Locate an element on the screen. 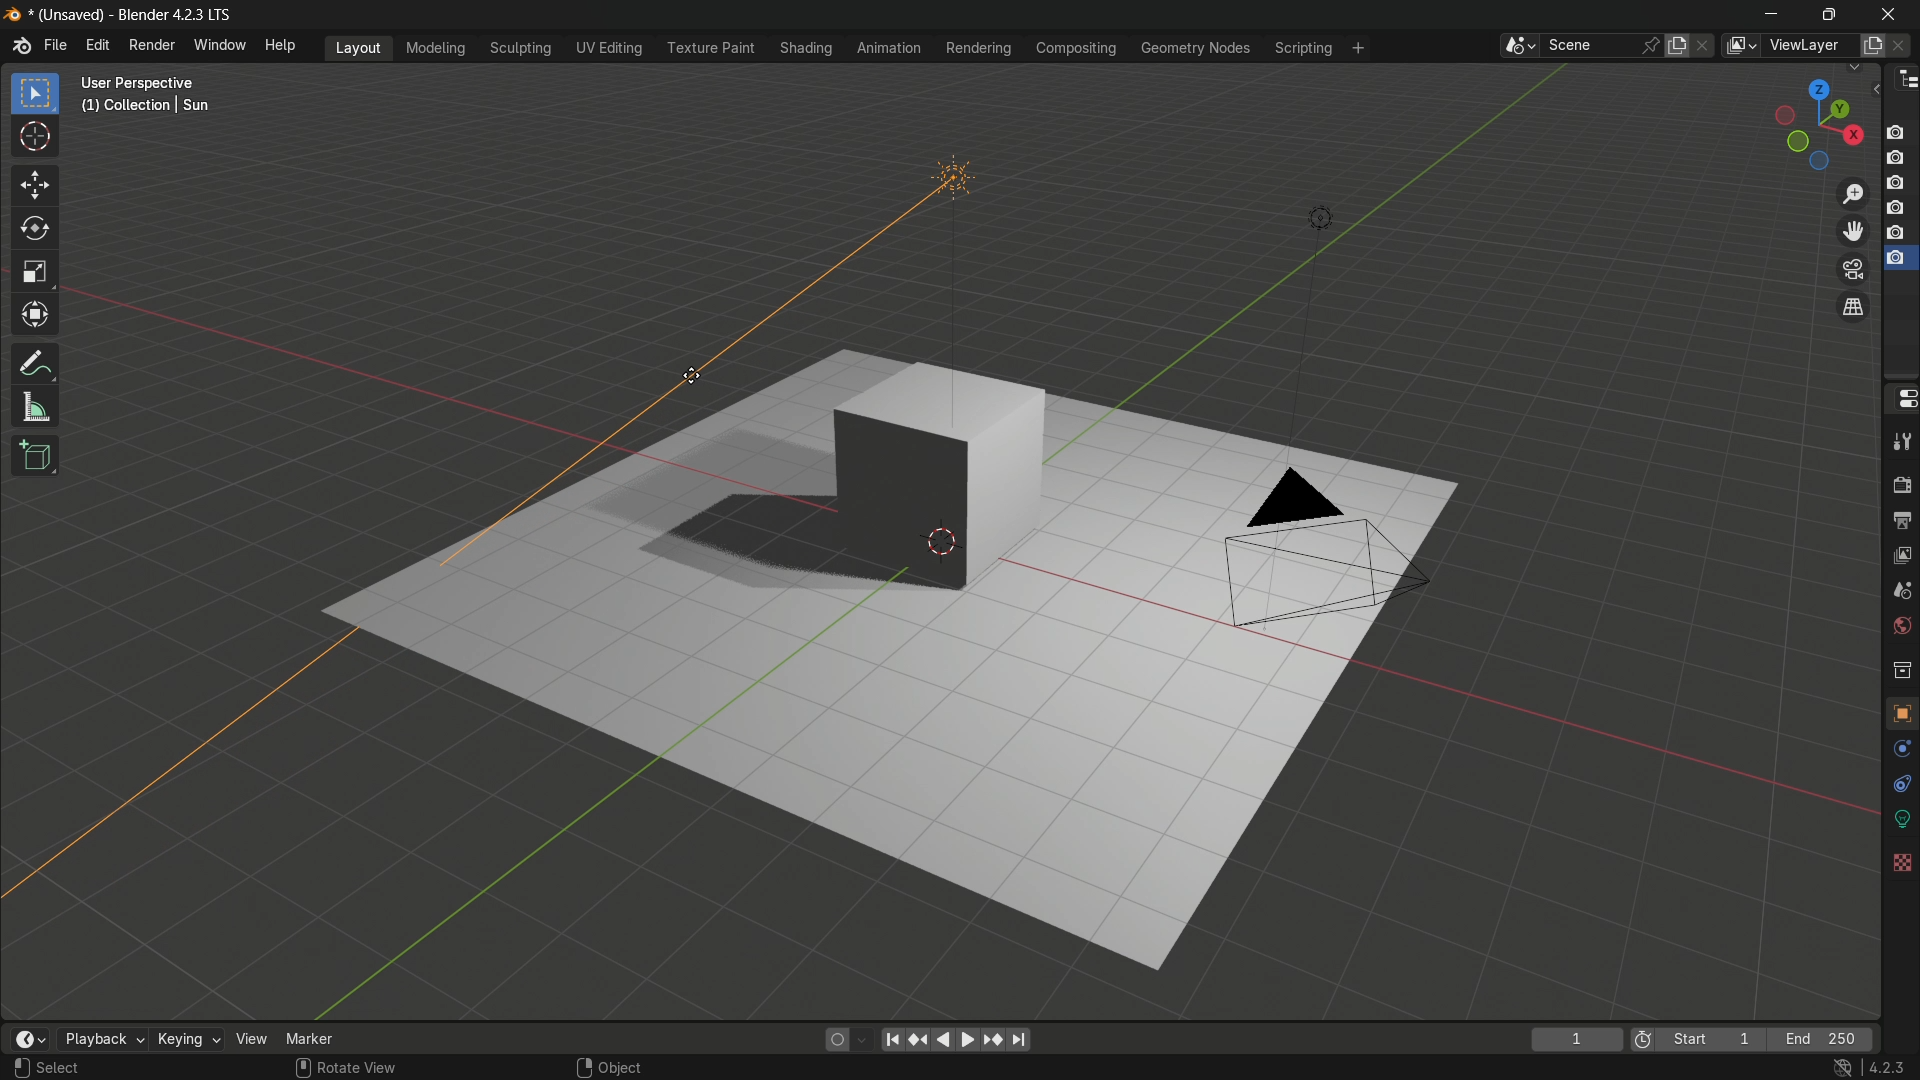 The height and width of the screenshot is (1080, 1920). data is located at coordinates (1902, 818).